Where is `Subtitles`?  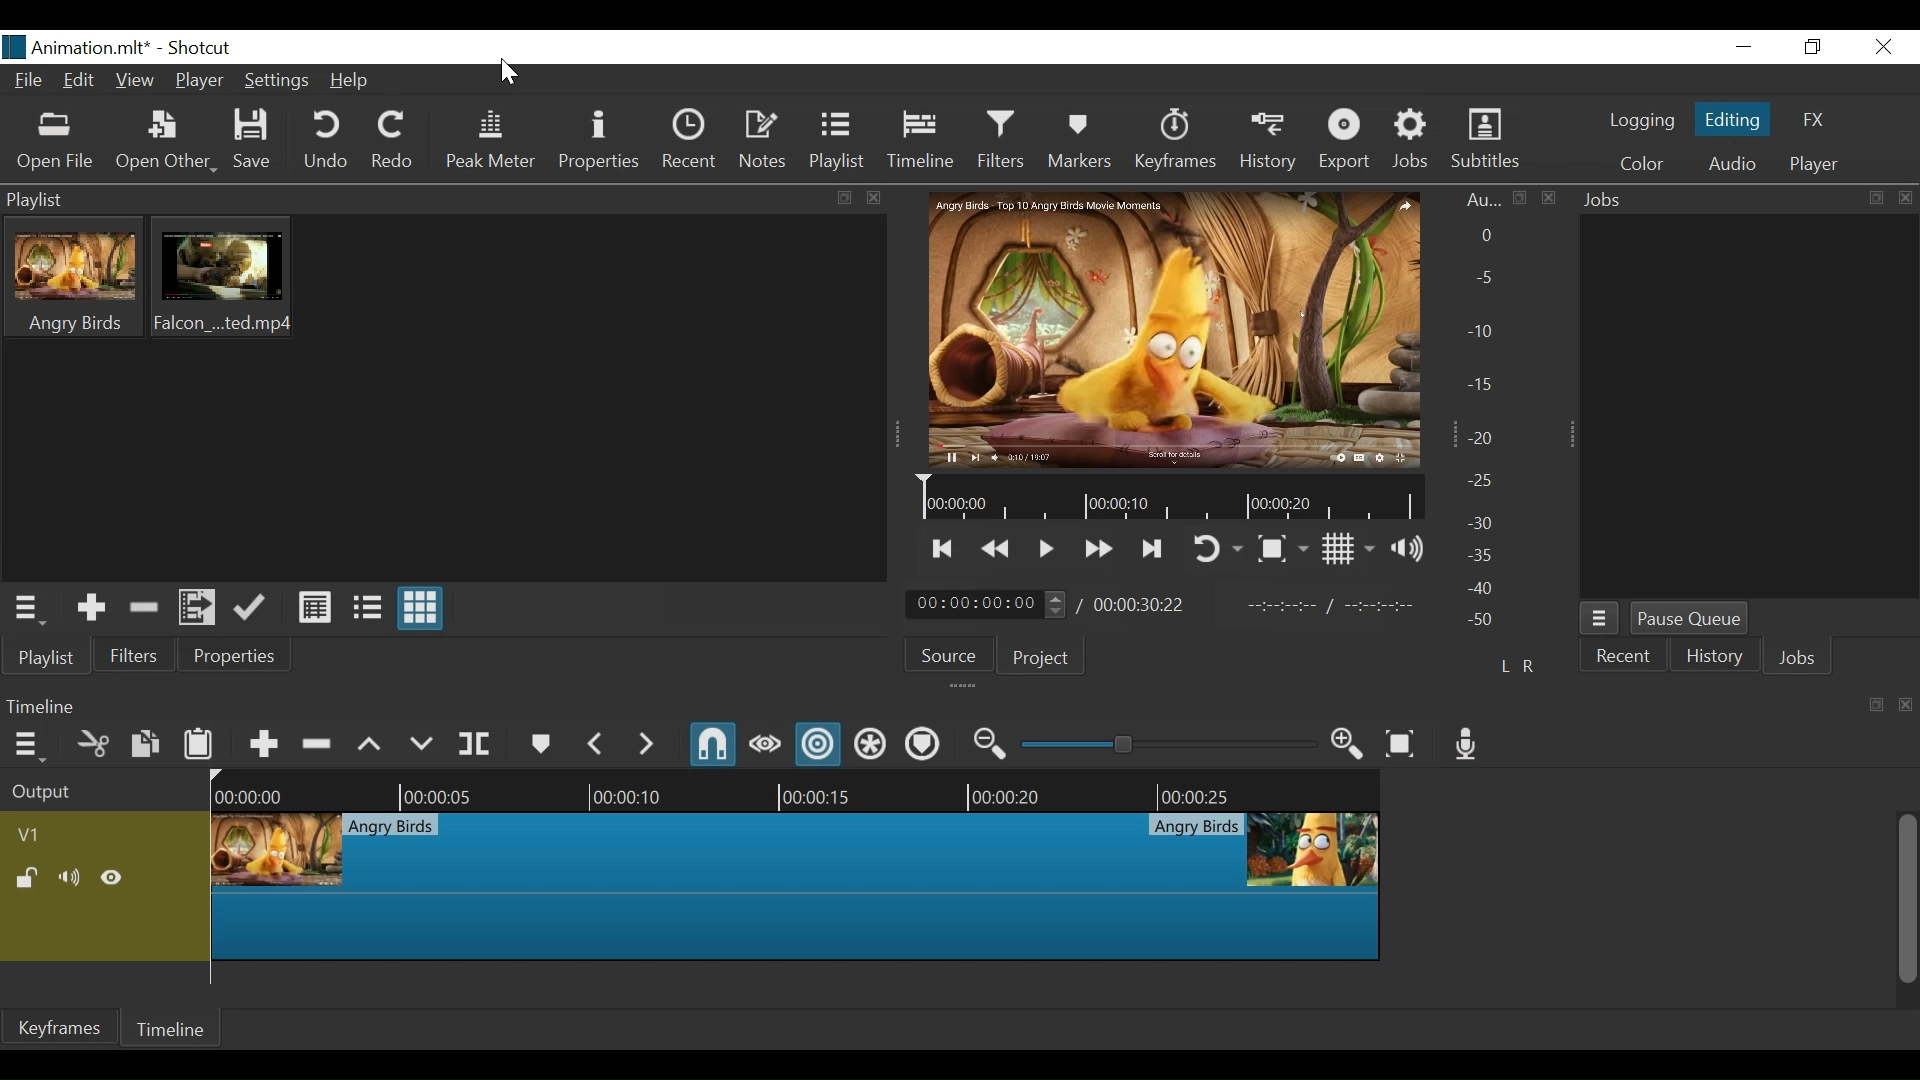
Subtitles is located at coordinates (1489, 139).